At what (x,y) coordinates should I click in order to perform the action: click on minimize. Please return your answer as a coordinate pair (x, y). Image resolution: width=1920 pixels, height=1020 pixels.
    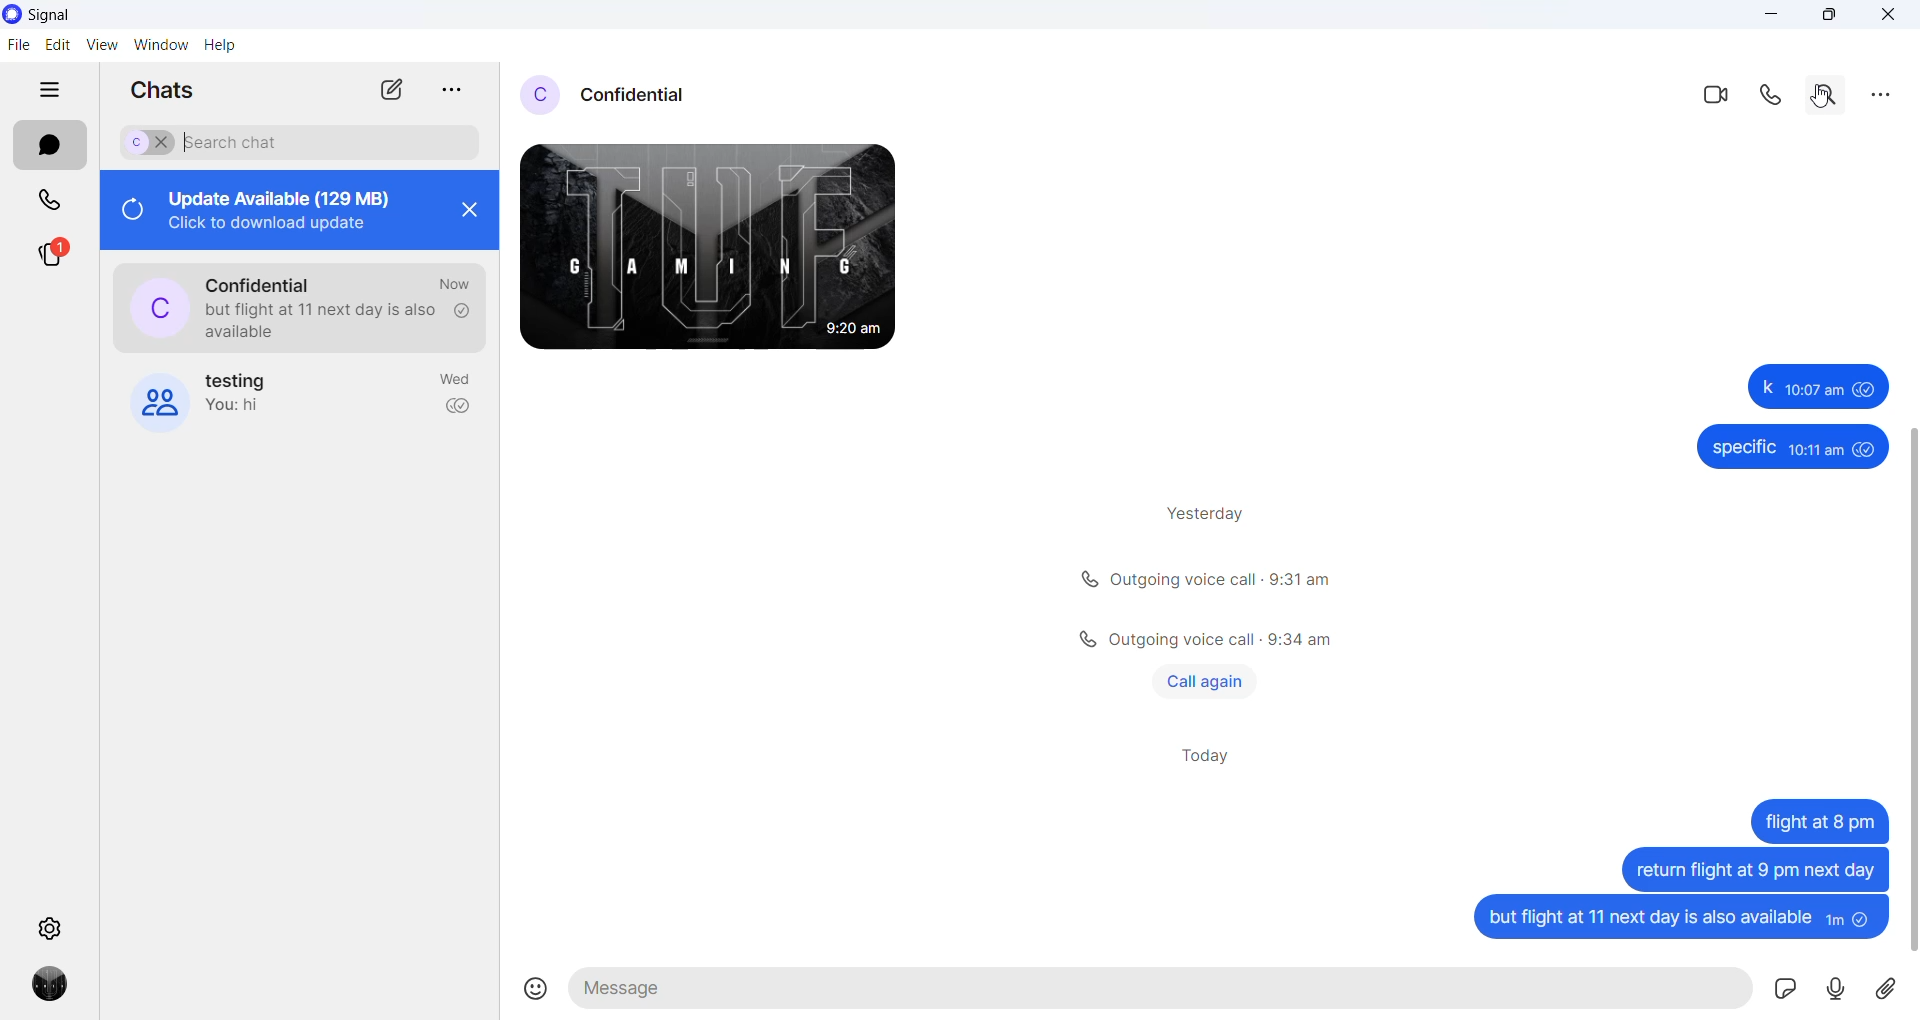
    Looking at the image, I should click on (1779, 17).